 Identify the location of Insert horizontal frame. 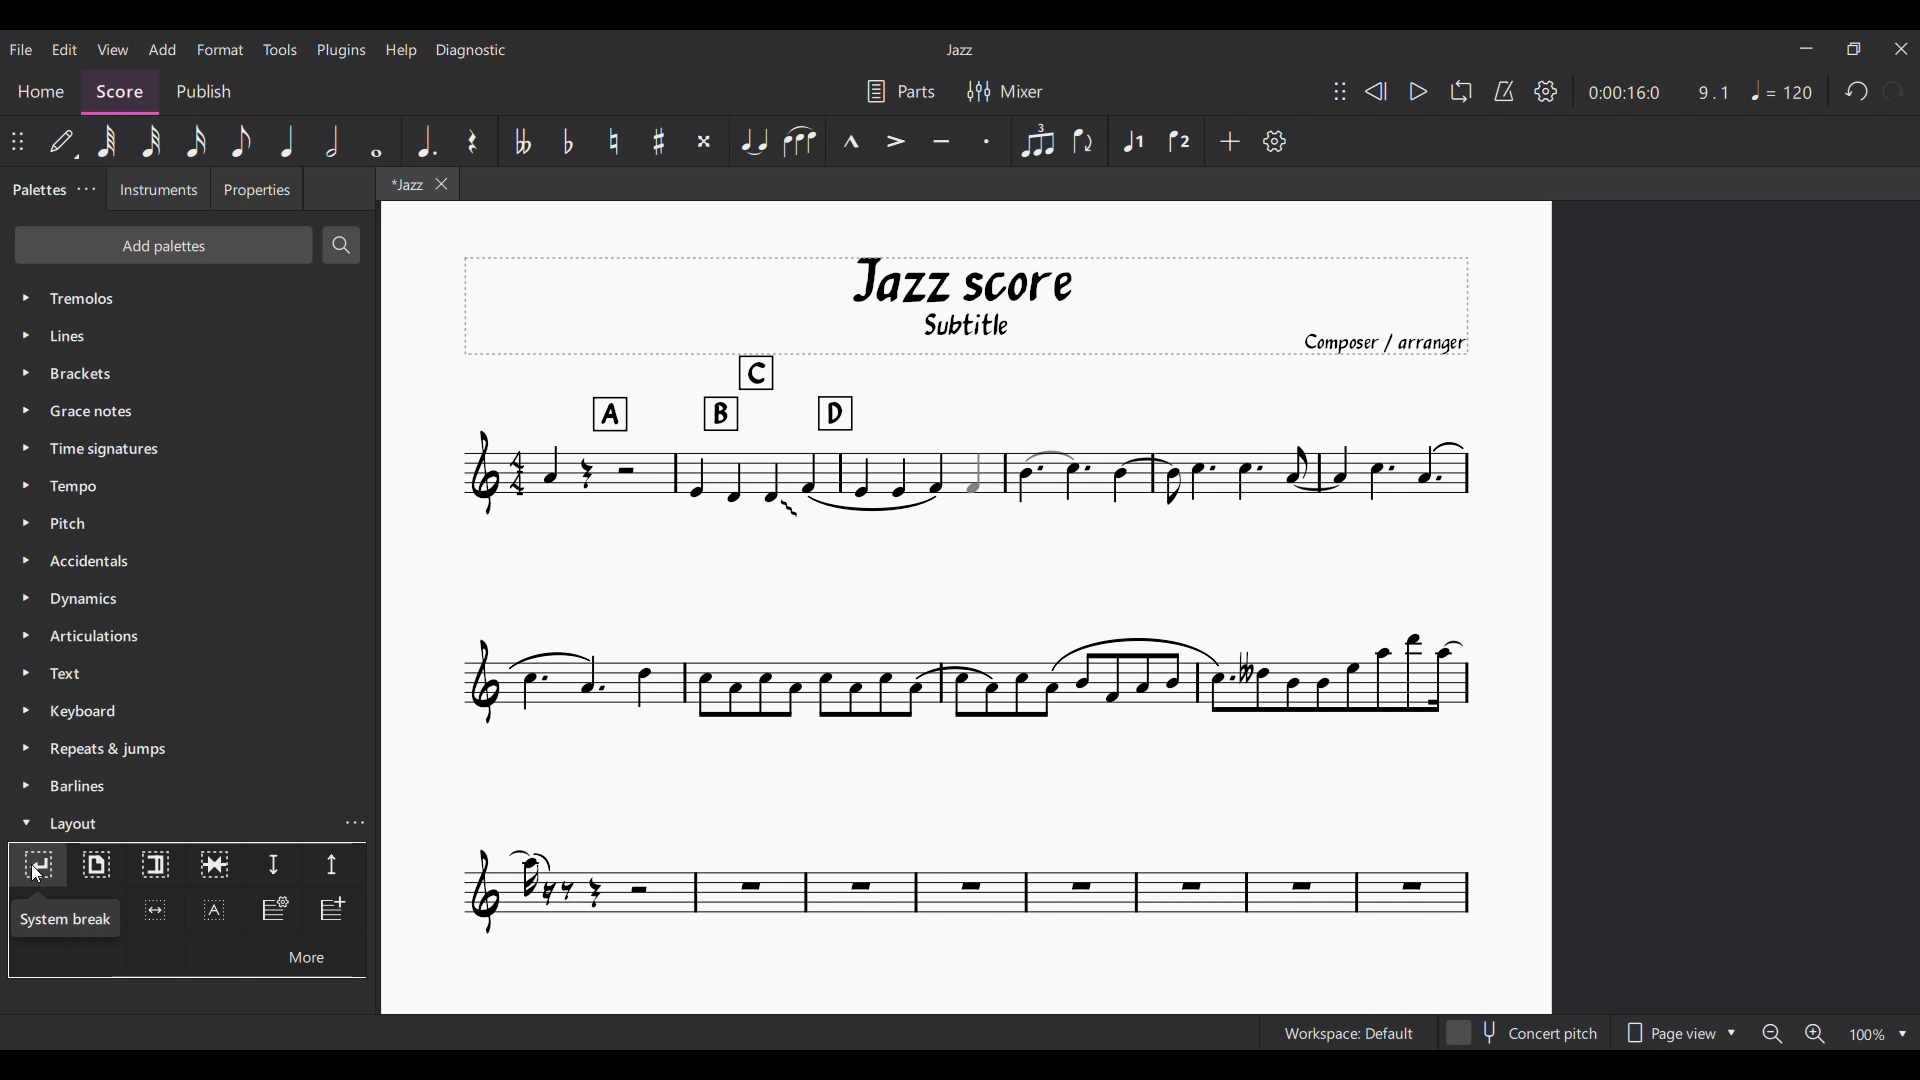
(155, 910).